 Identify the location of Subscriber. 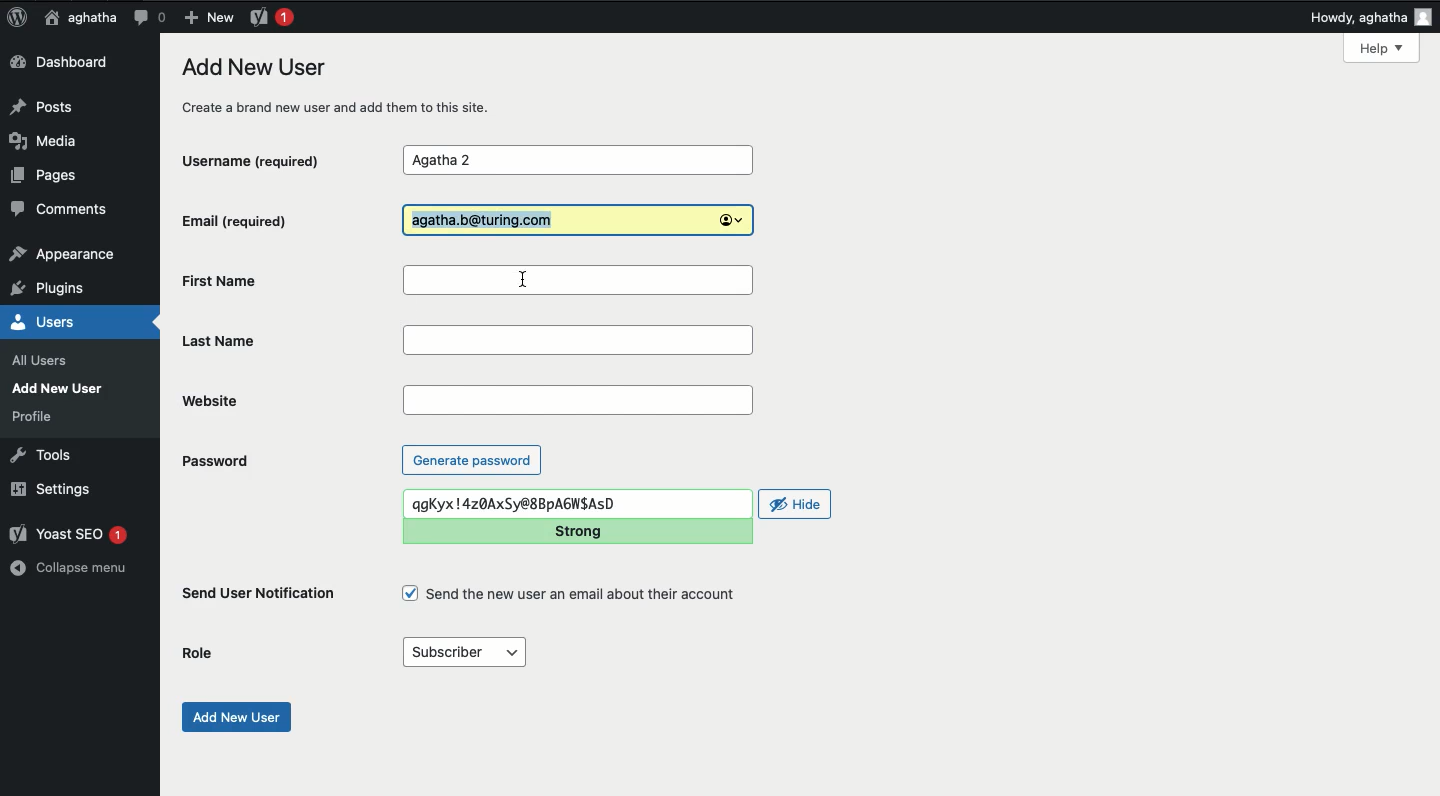
(463, 653).